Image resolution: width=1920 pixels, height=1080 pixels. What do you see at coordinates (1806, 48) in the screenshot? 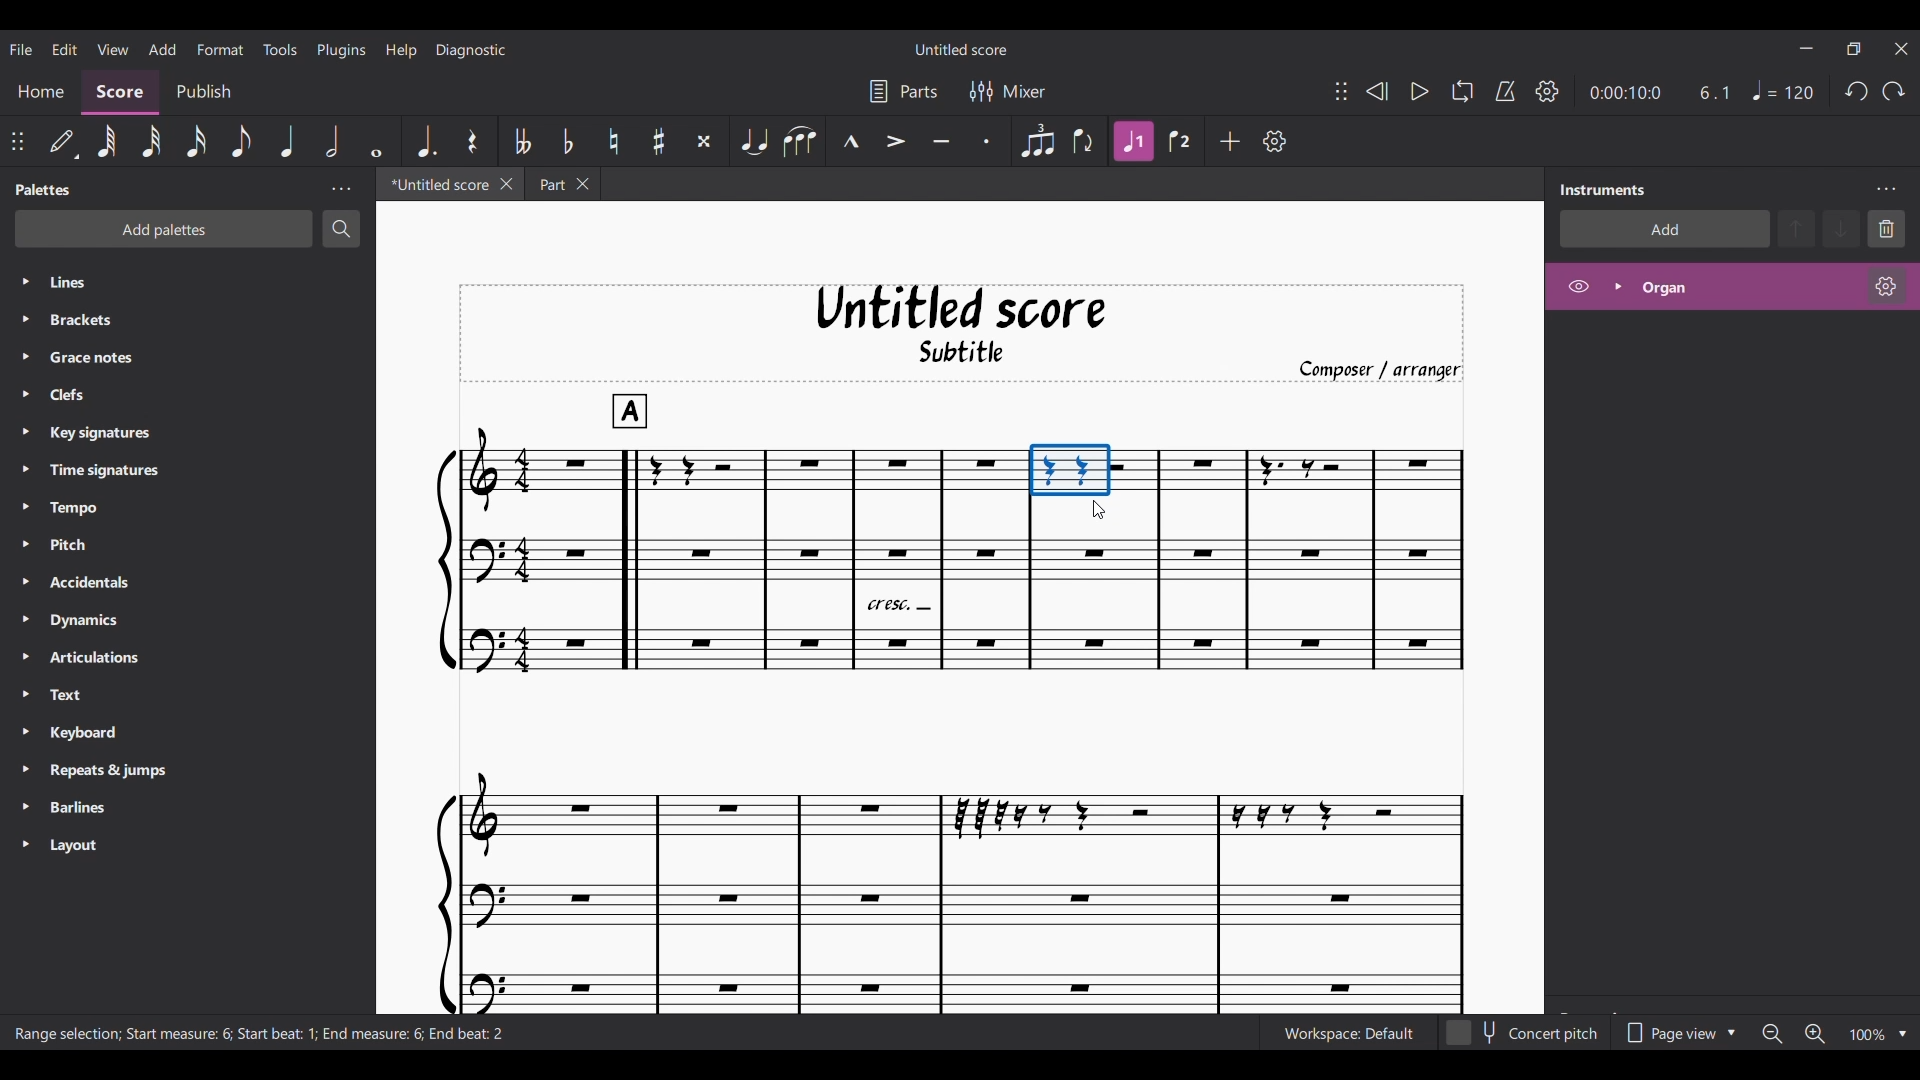
I see `Minimize` at bounding box center [1806, 48].